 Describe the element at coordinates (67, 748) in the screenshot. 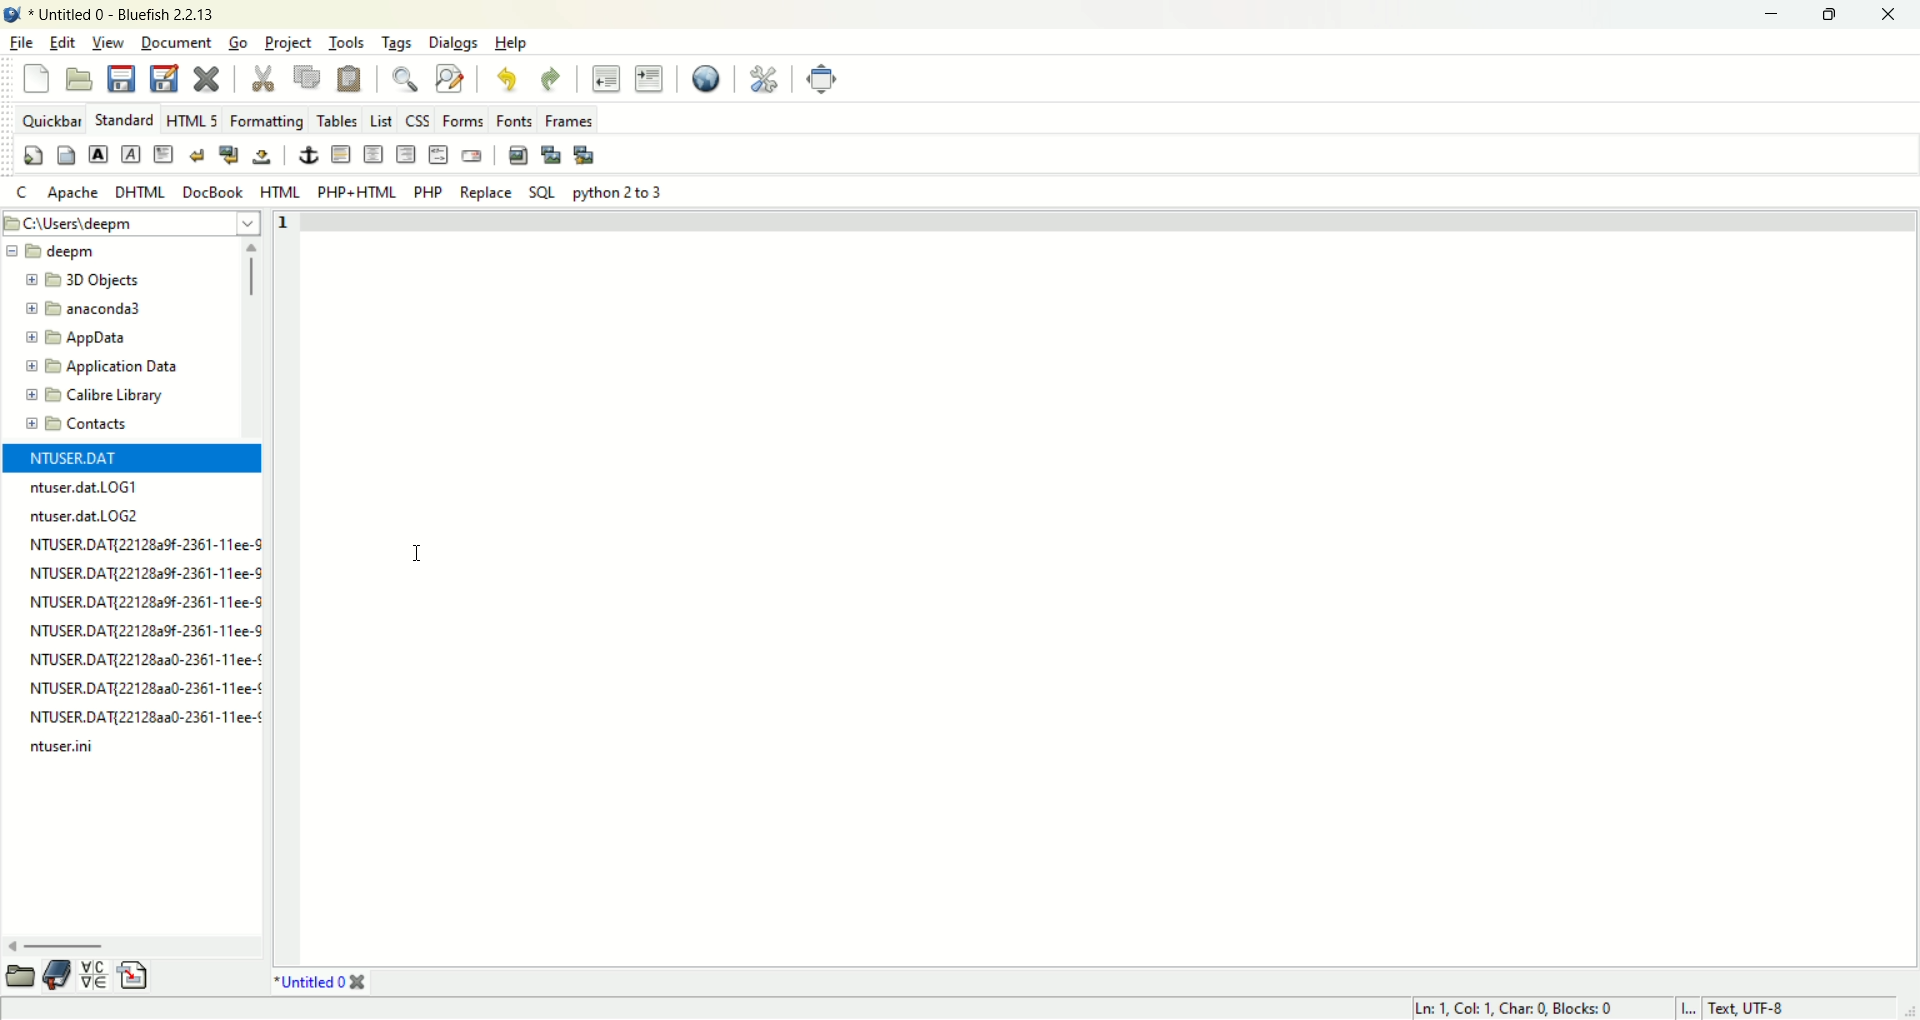

I see `ntuser.ini` at that location.